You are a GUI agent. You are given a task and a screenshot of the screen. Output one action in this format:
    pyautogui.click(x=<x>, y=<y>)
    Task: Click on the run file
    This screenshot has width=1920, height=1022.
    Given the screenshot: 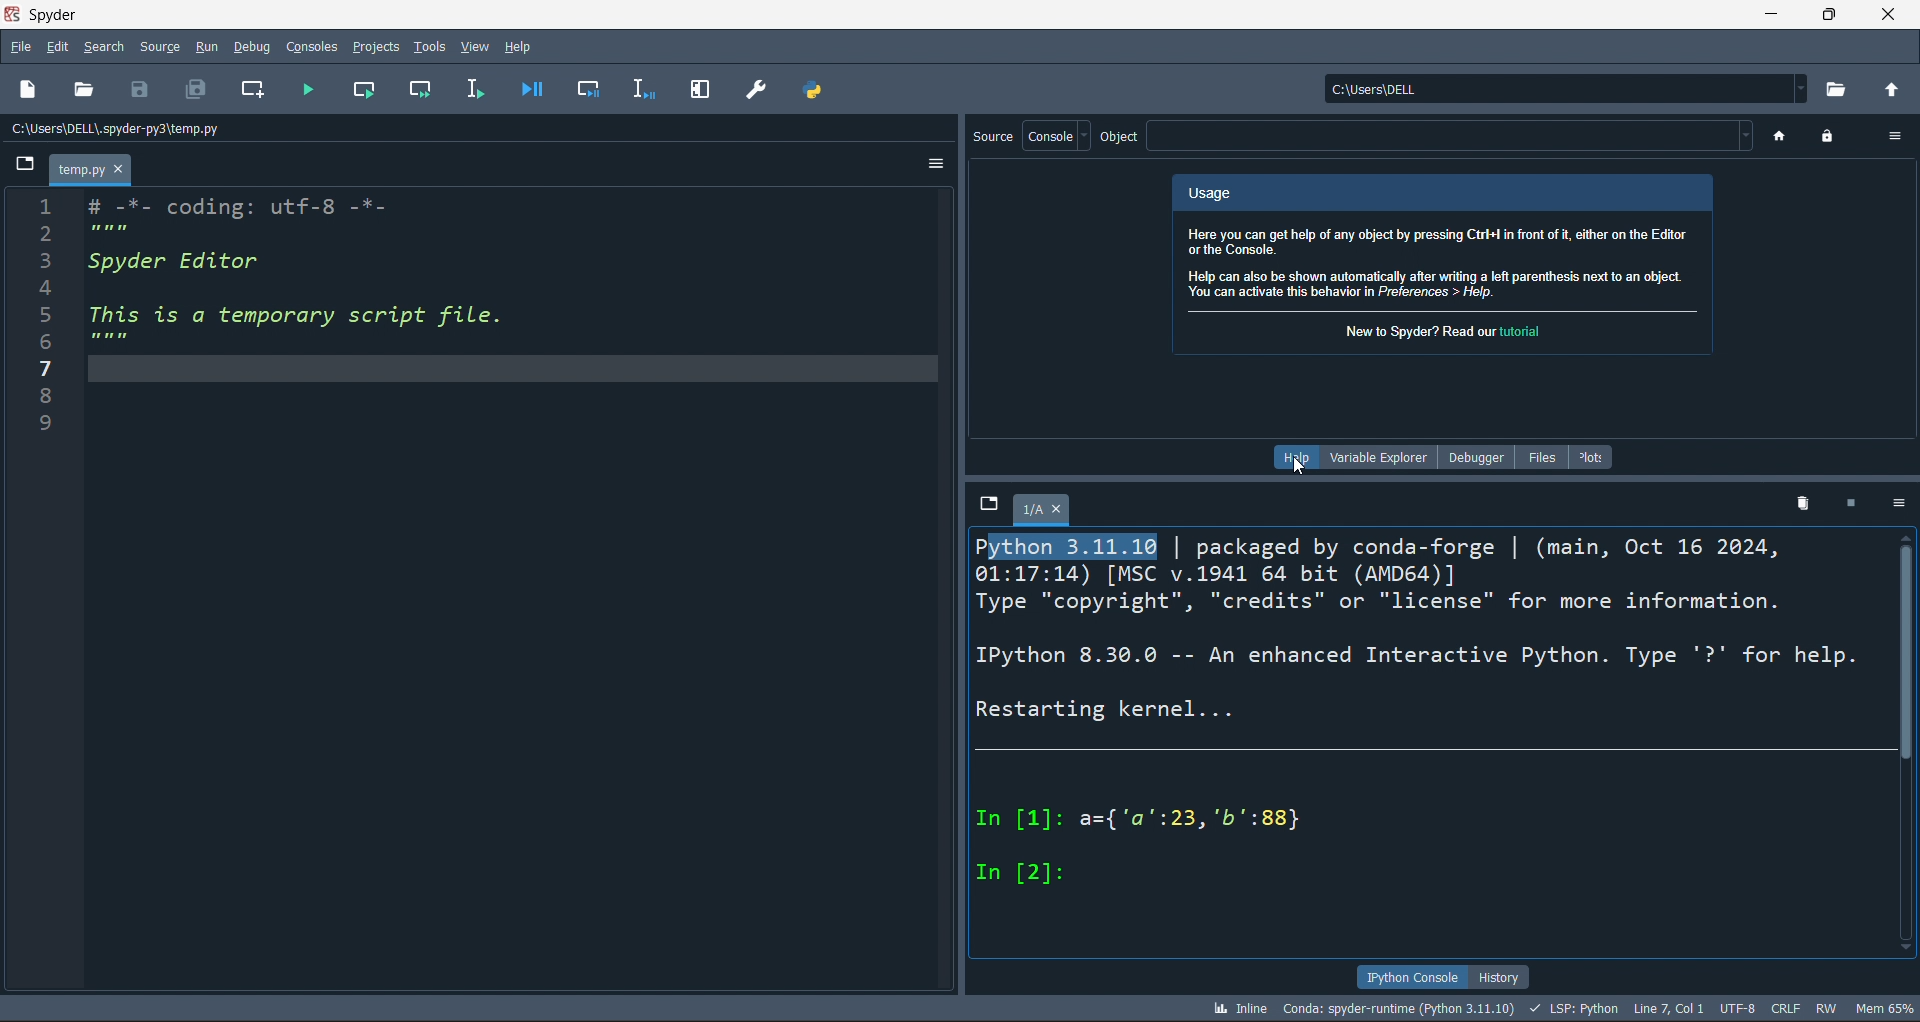 What is the action you would take?
    pyautogui.click(x=312, y=92)
    